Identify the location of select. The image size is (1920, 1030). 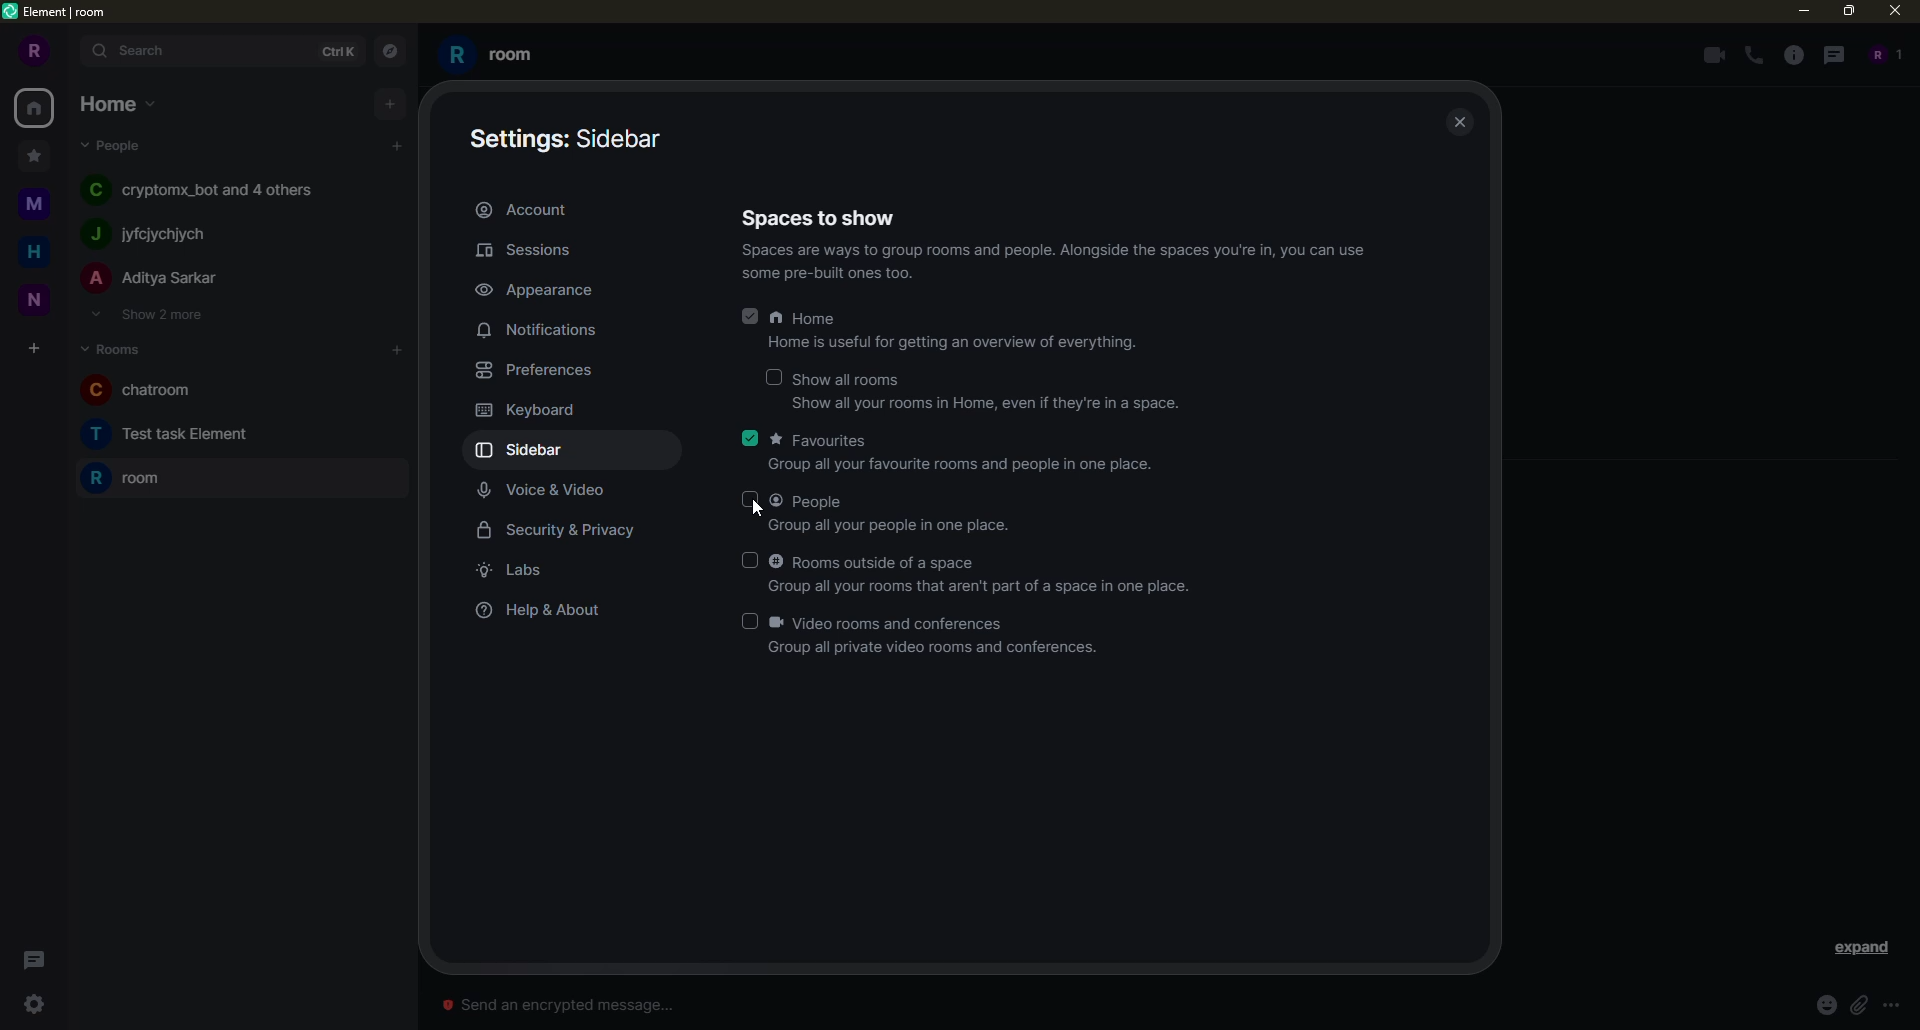
(750, 622).